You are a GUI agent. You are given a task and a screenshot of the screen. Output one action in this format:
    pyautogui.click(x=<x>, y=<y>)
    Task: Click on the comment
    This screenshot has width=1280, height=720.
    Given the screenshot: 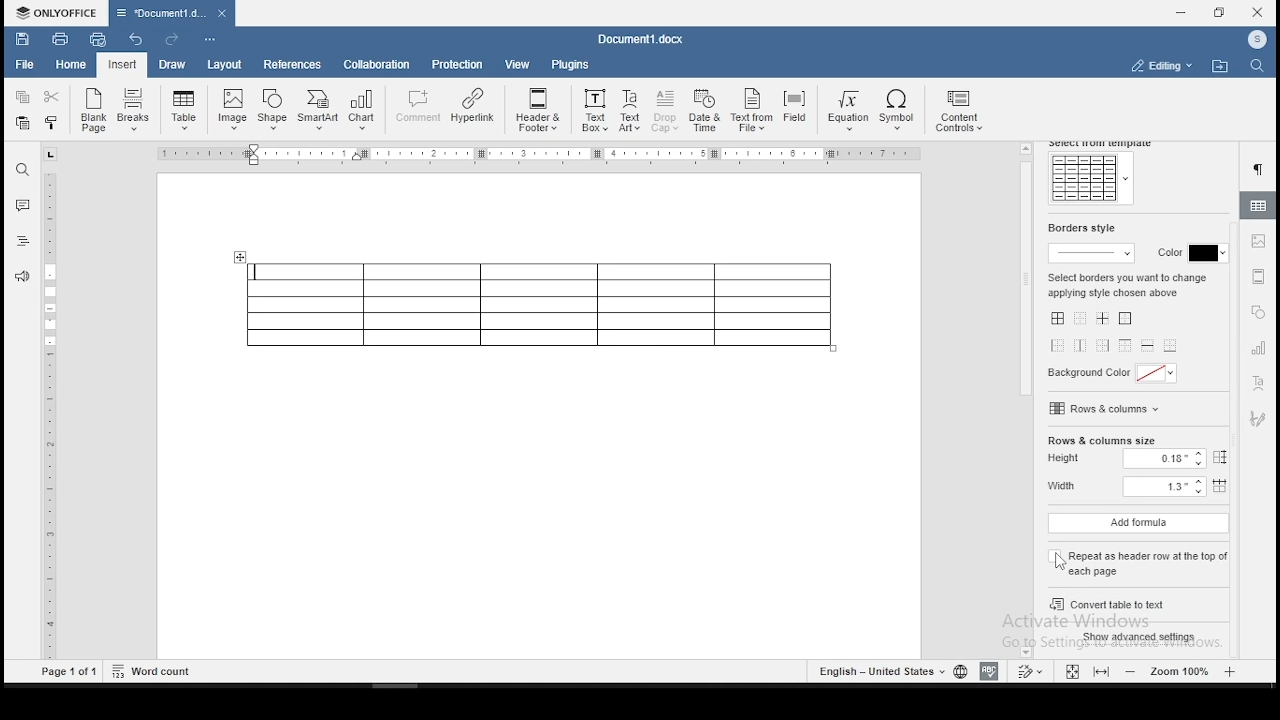 What is the action you would take?
    pyautogui.click(x=22, y=203)
    